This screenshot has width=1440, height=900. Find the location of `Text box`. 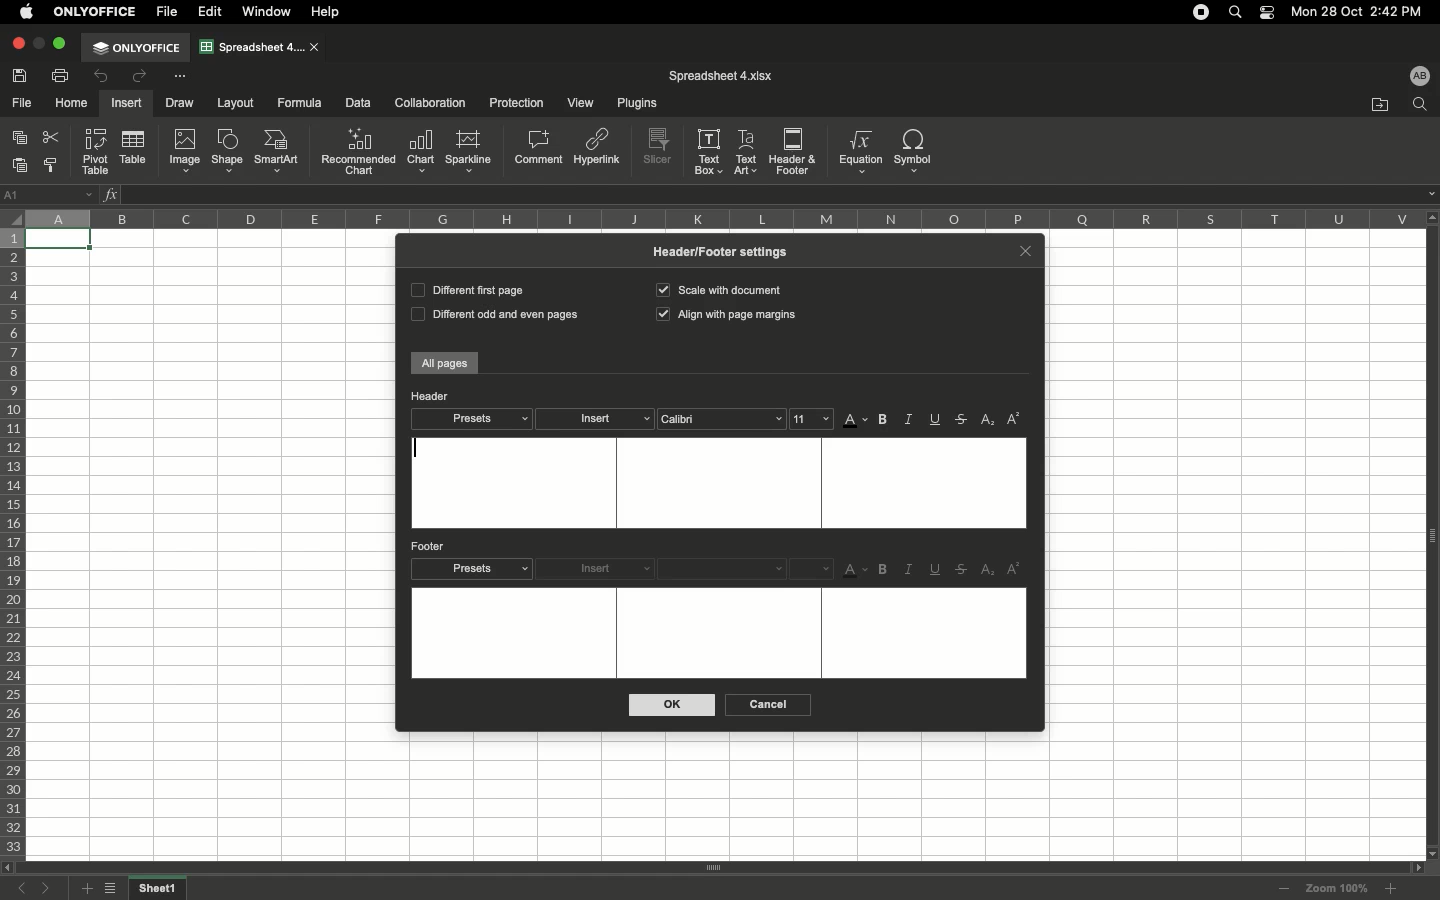

Text box is located at coordinates (719, 633).